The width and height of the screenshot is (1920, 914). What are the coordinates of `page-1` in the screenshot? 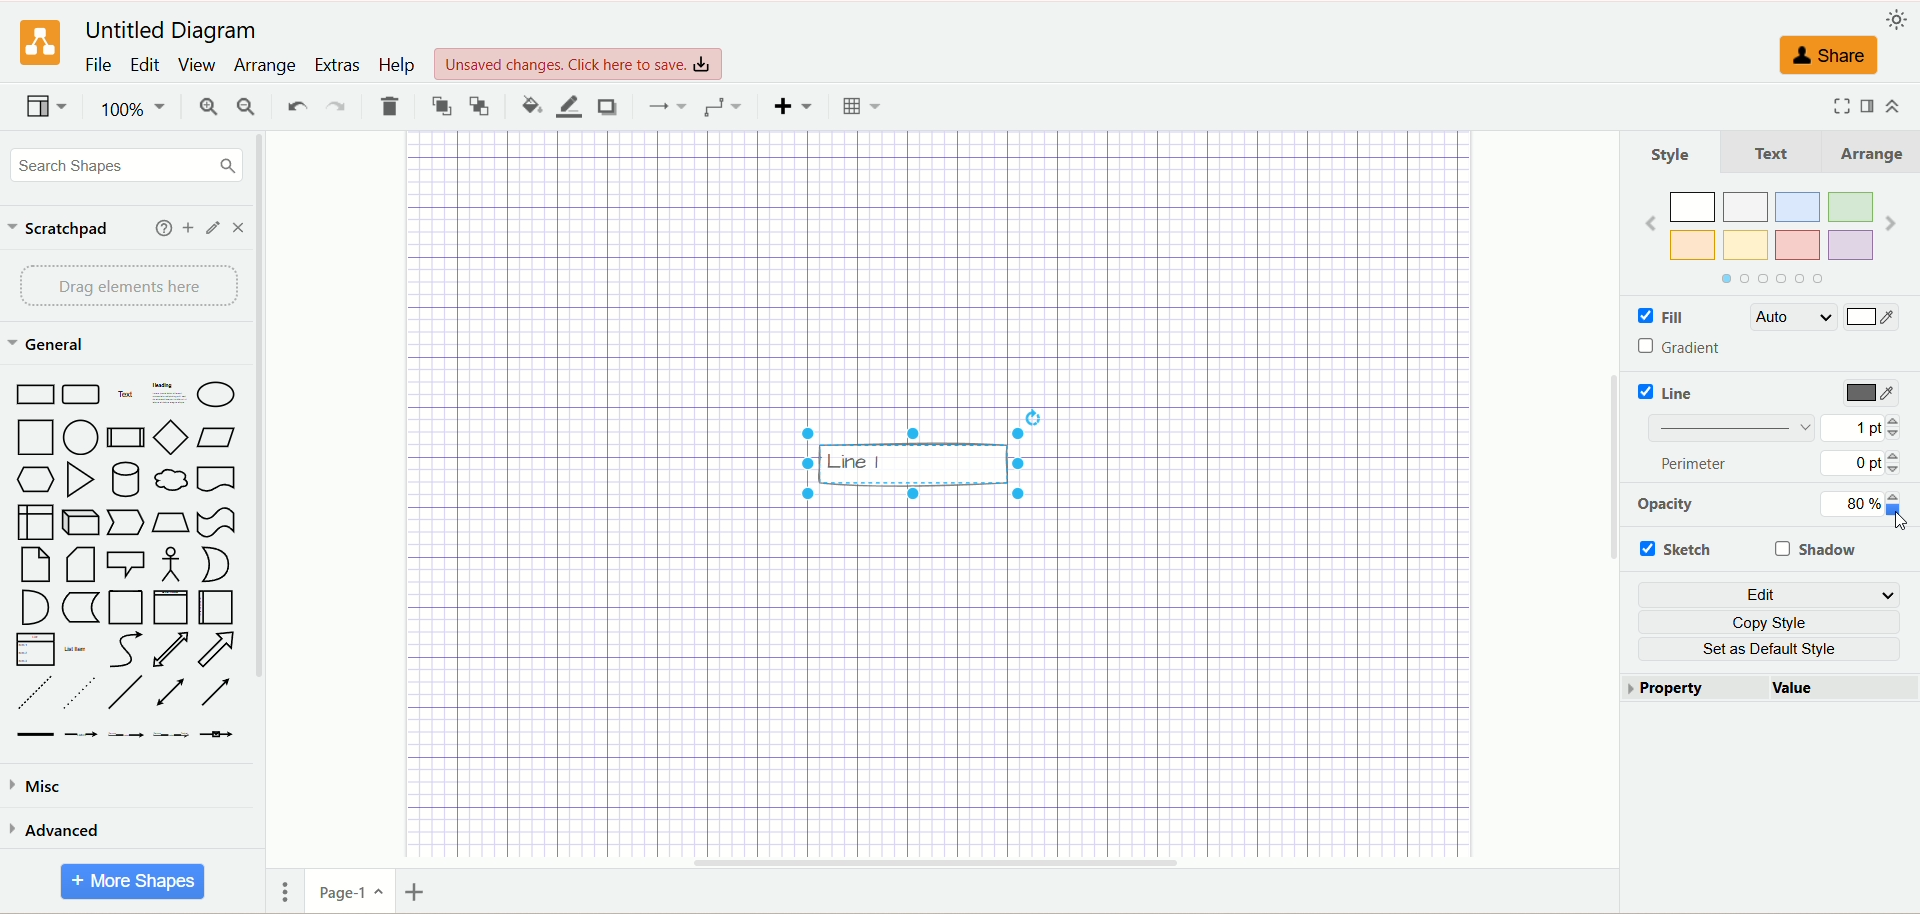 It's located at (345, 892).